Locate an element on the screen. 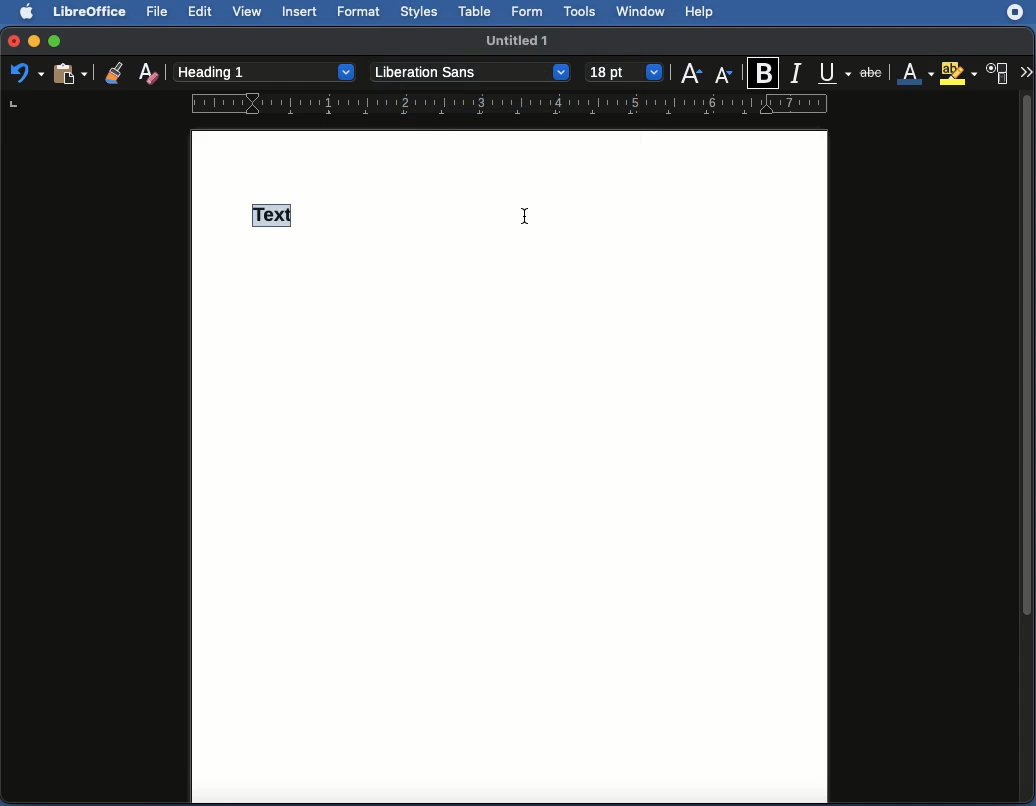 The height and width of the screenshot is (806, 1036). Insert is located at coordinates (301, 12).